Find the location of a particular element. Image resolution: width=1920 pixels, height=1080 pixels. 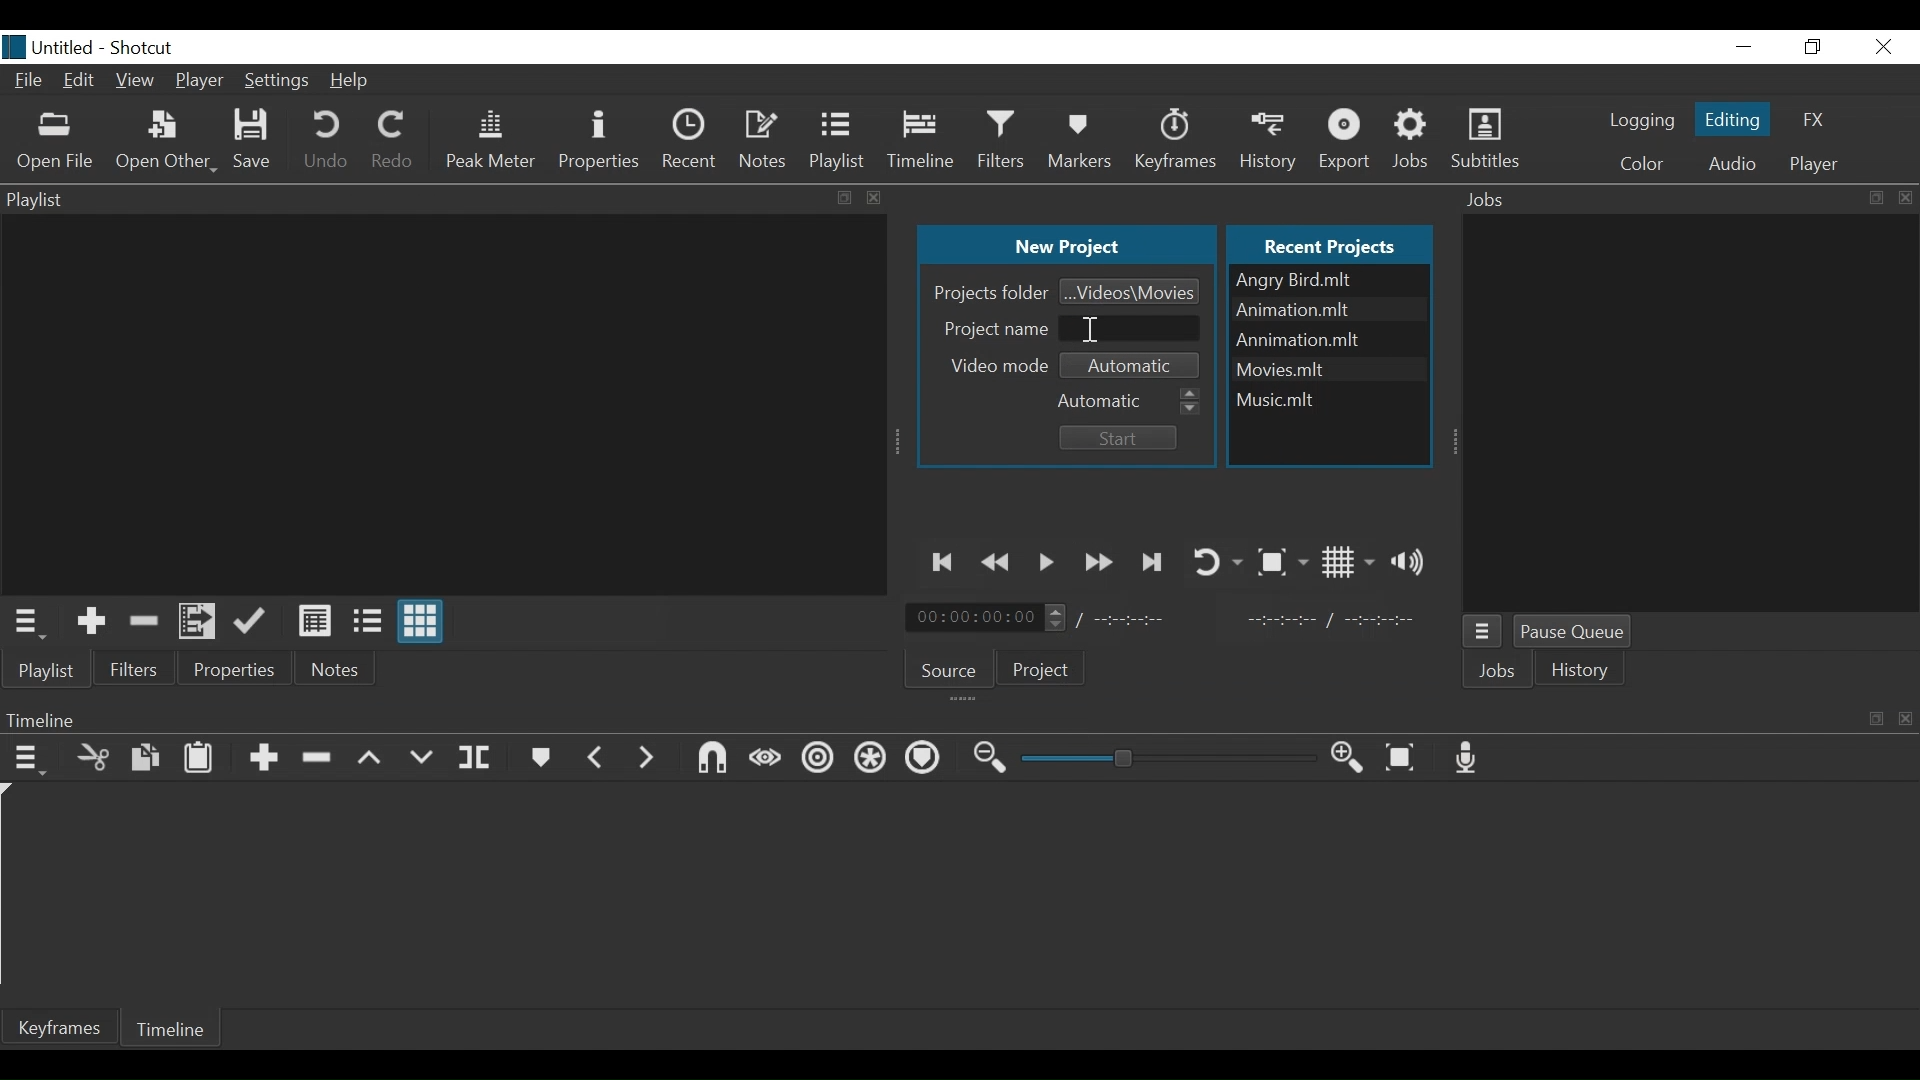

Cut is located at coordinates (94, 756).